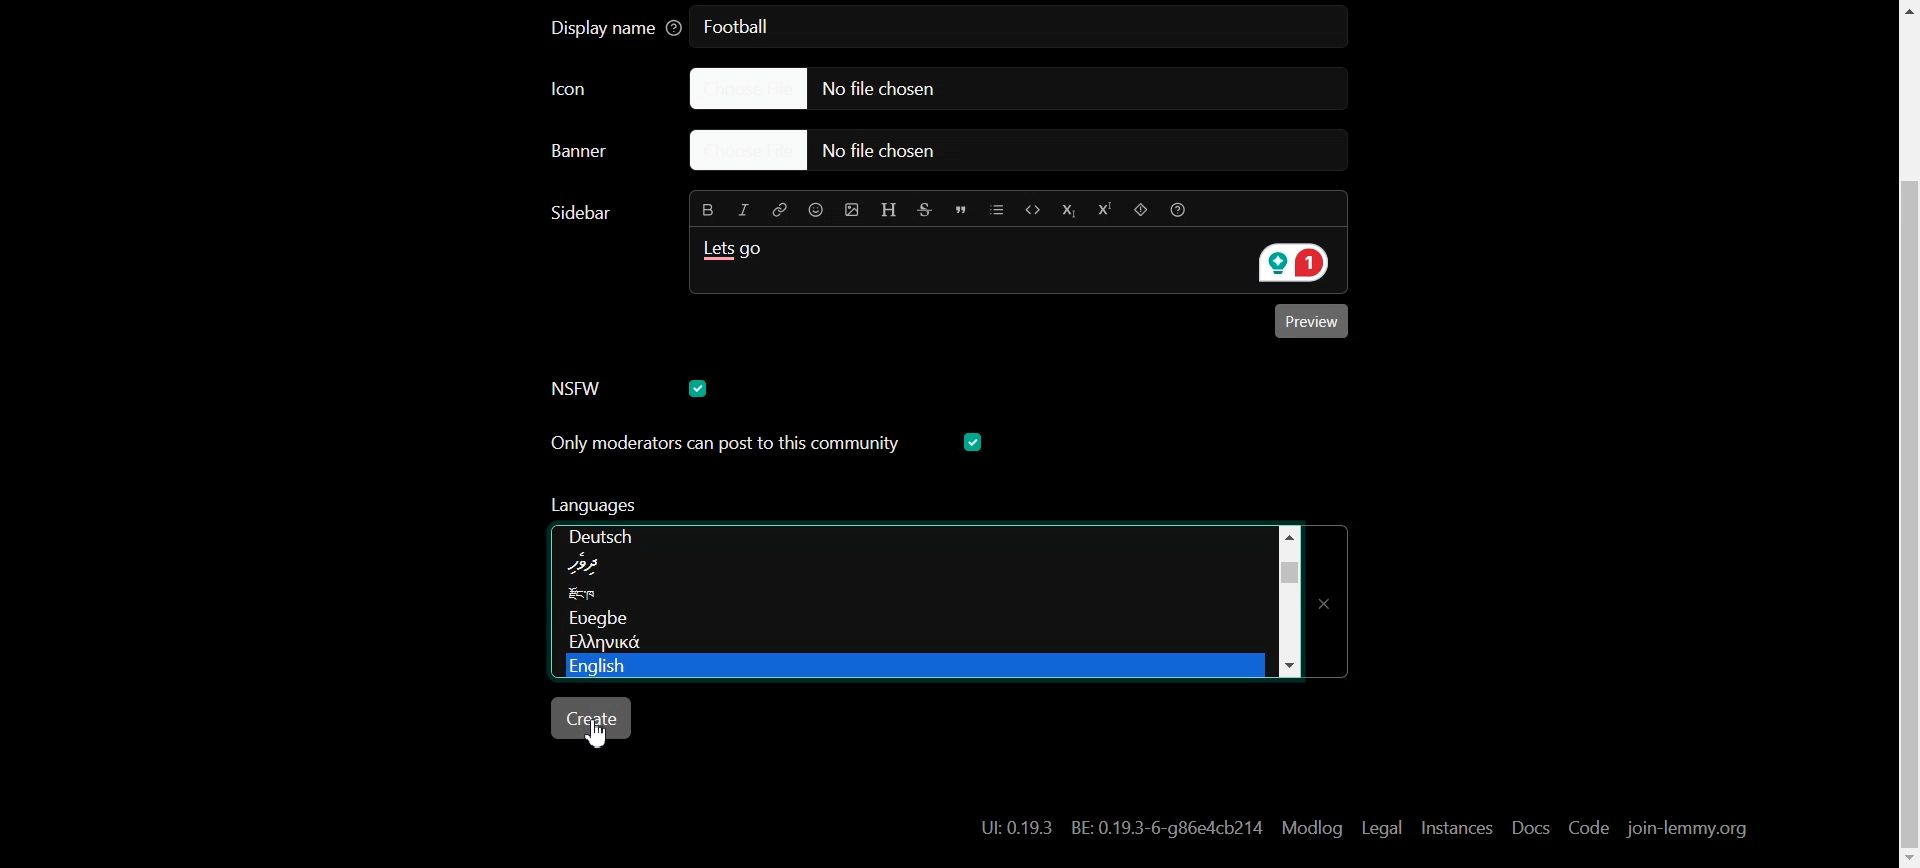 This screenshot has height=868, width=1920. Describe the element at coordinates (595, 387) in the screenshot. I see `NSFW Enable` at that location.